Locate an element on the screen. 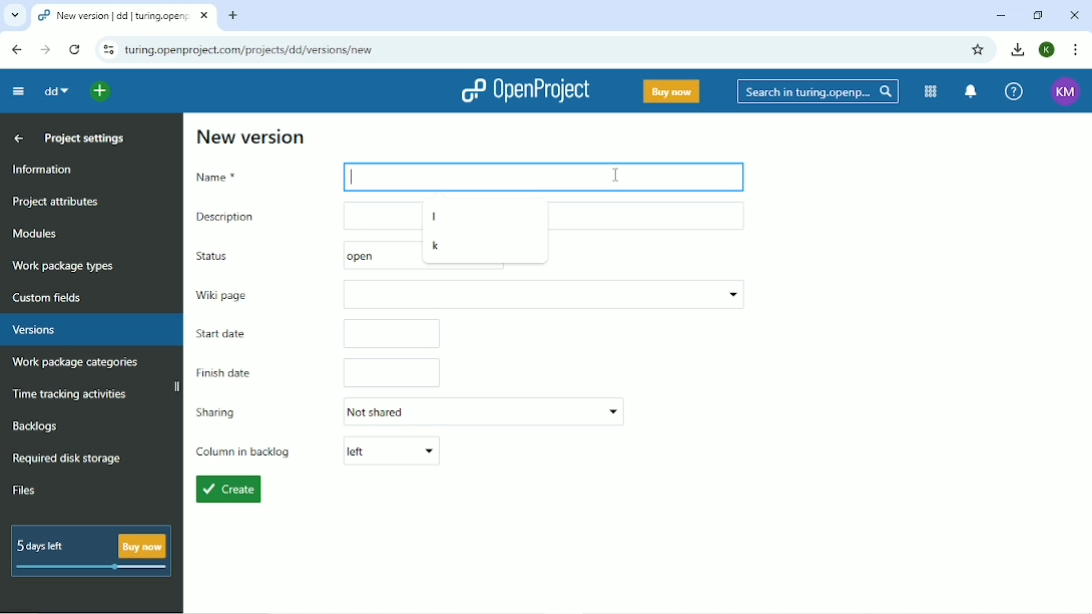 Image resolution: width=1092 pixels, height=614 pixels. Sharing is located at coordinates (407, 411).